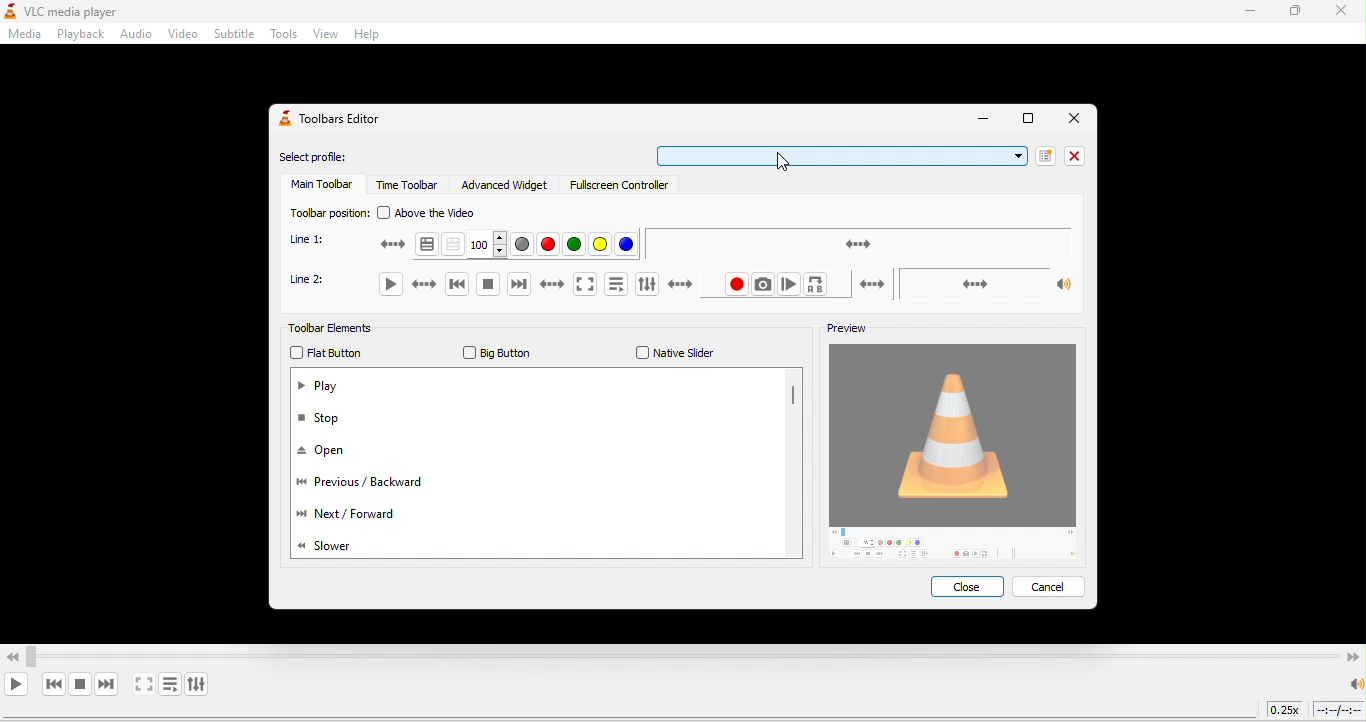 The width and height of the screenshot is (1366, 722). What do you see at coordinates (487, 246) in the screenshot?
I see `100` at bounding box center [487, 246].